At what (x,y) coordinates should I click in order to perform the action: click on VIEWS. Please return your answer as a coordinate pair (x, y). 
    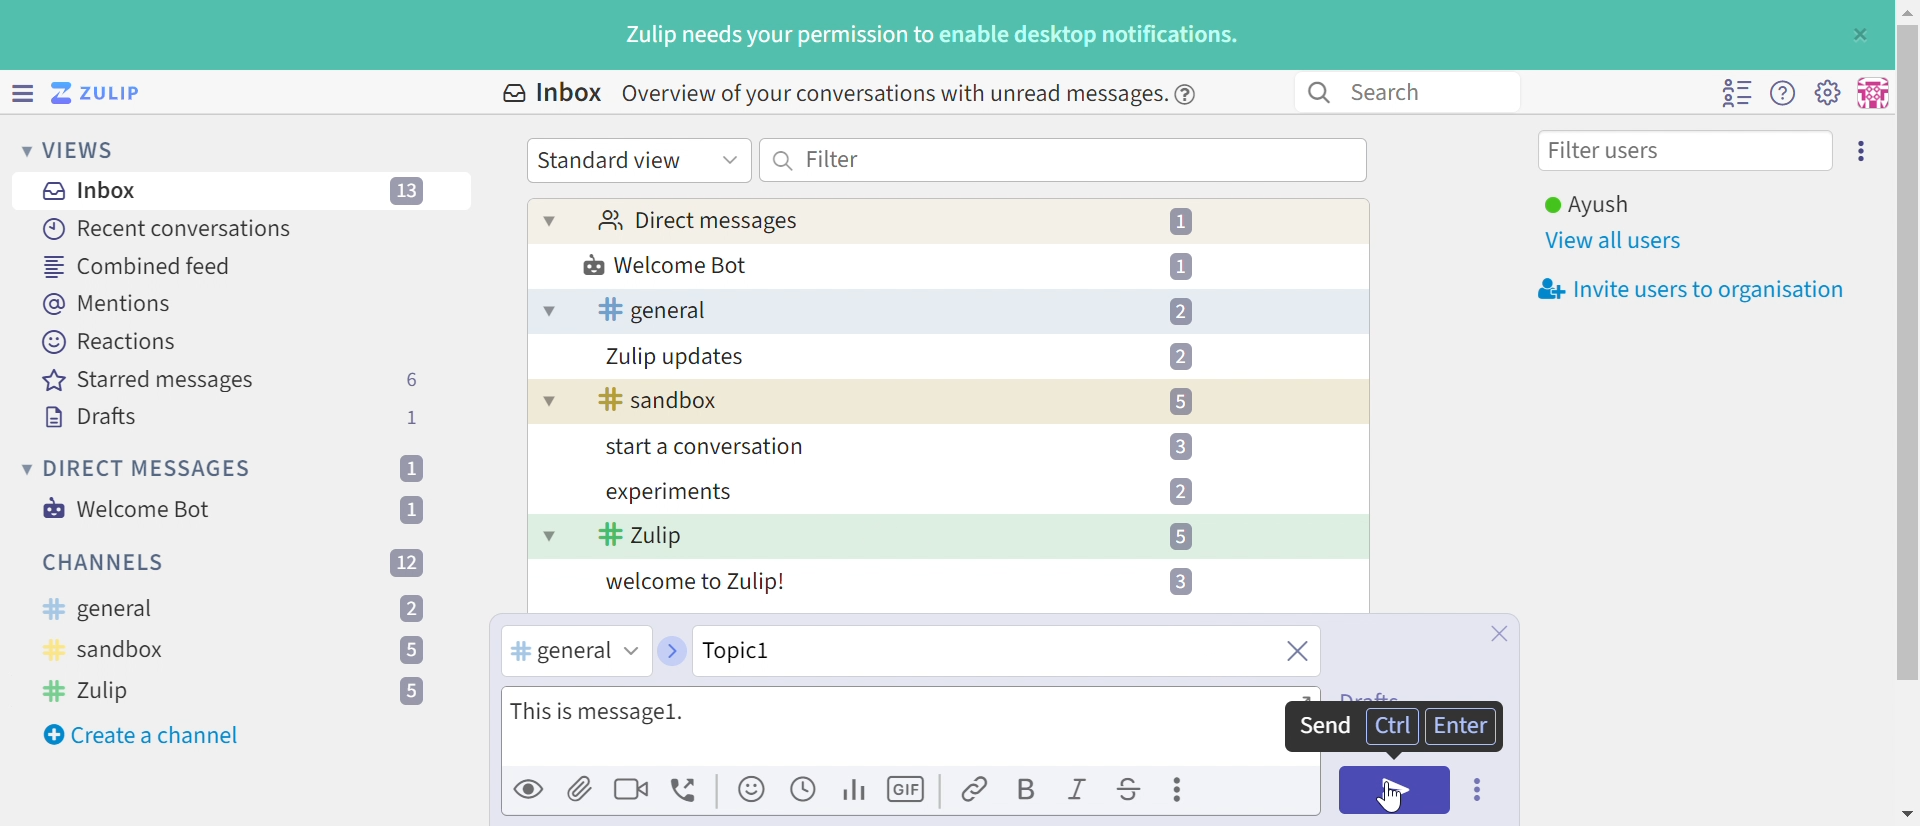
    Looking at the image, I should click on (85, 149).